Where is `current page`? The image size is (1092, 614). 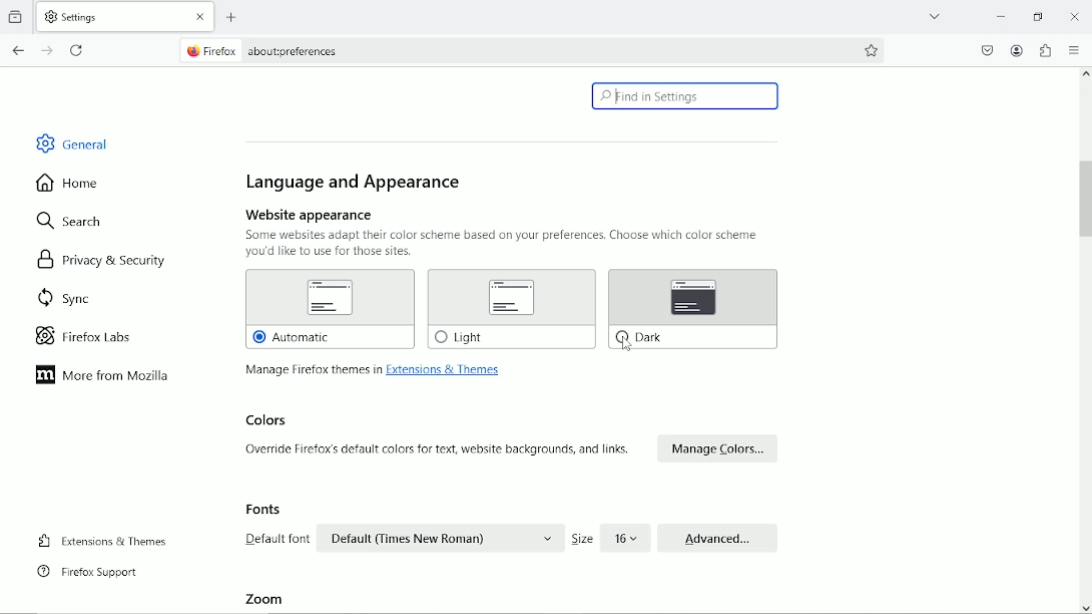 current page is located at coordinates (274, 50).